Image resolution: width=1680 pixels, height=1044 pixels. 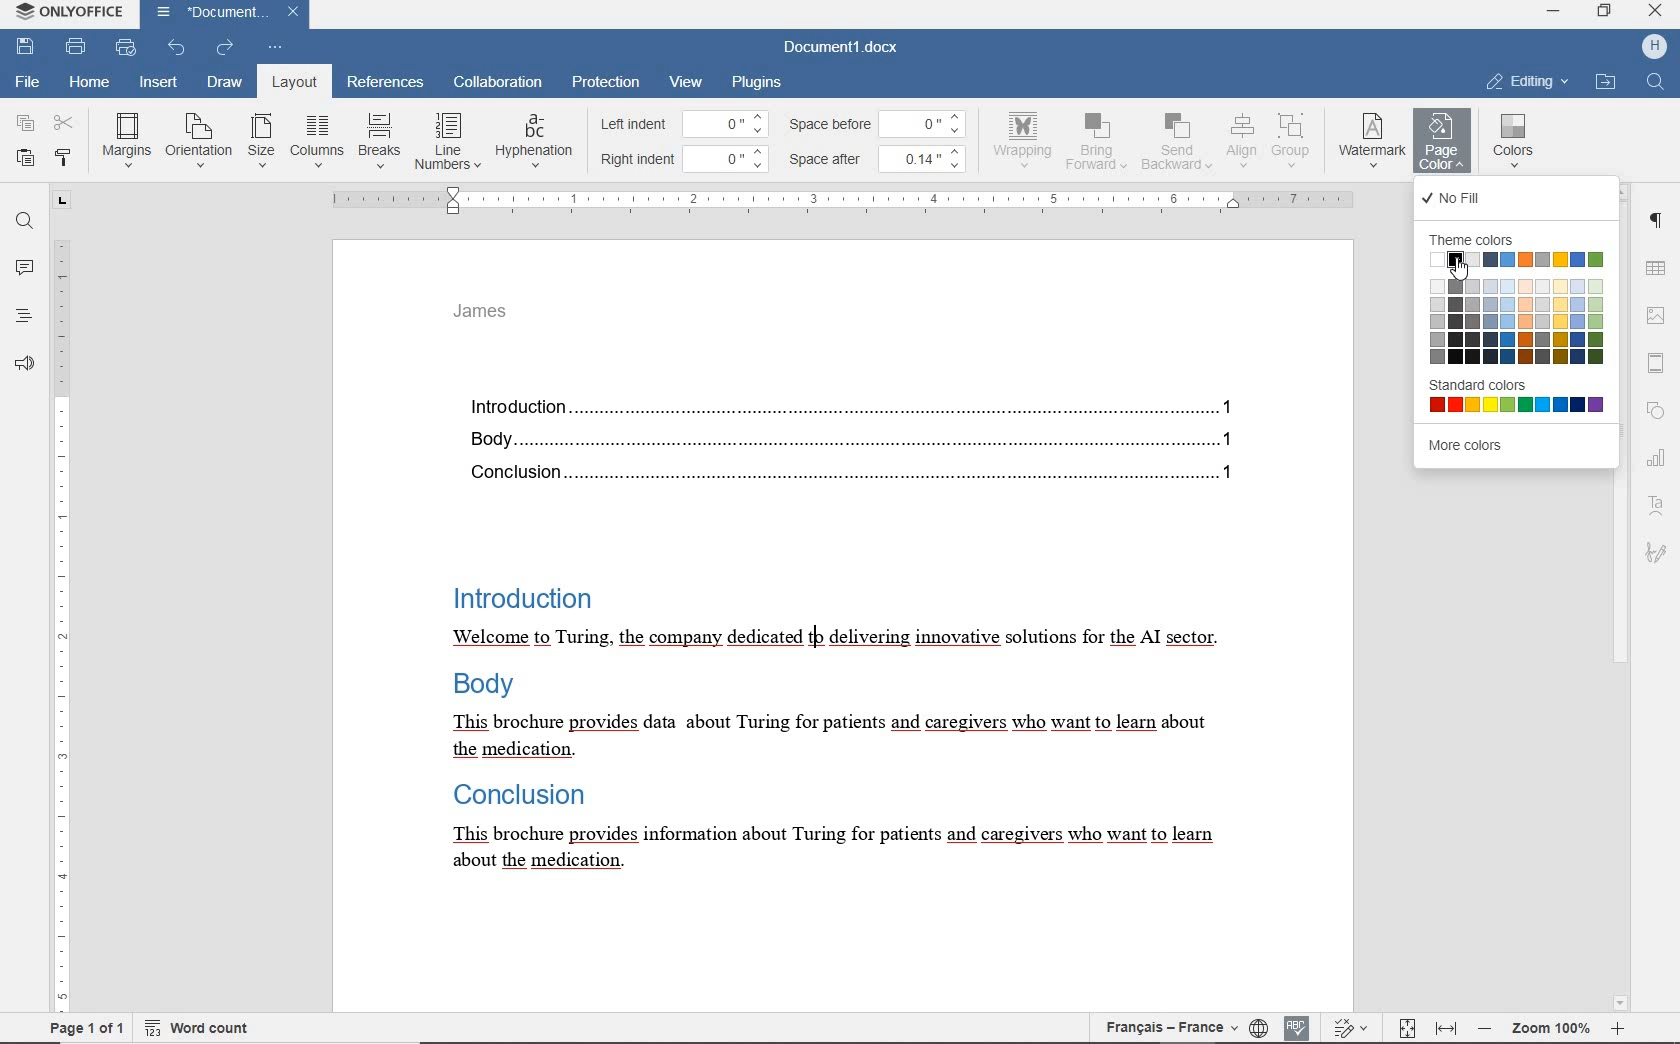 What do you see at coordinates (1373, 139) in the screenshot?
I see `watermark` at bounding box center [1373, 139].